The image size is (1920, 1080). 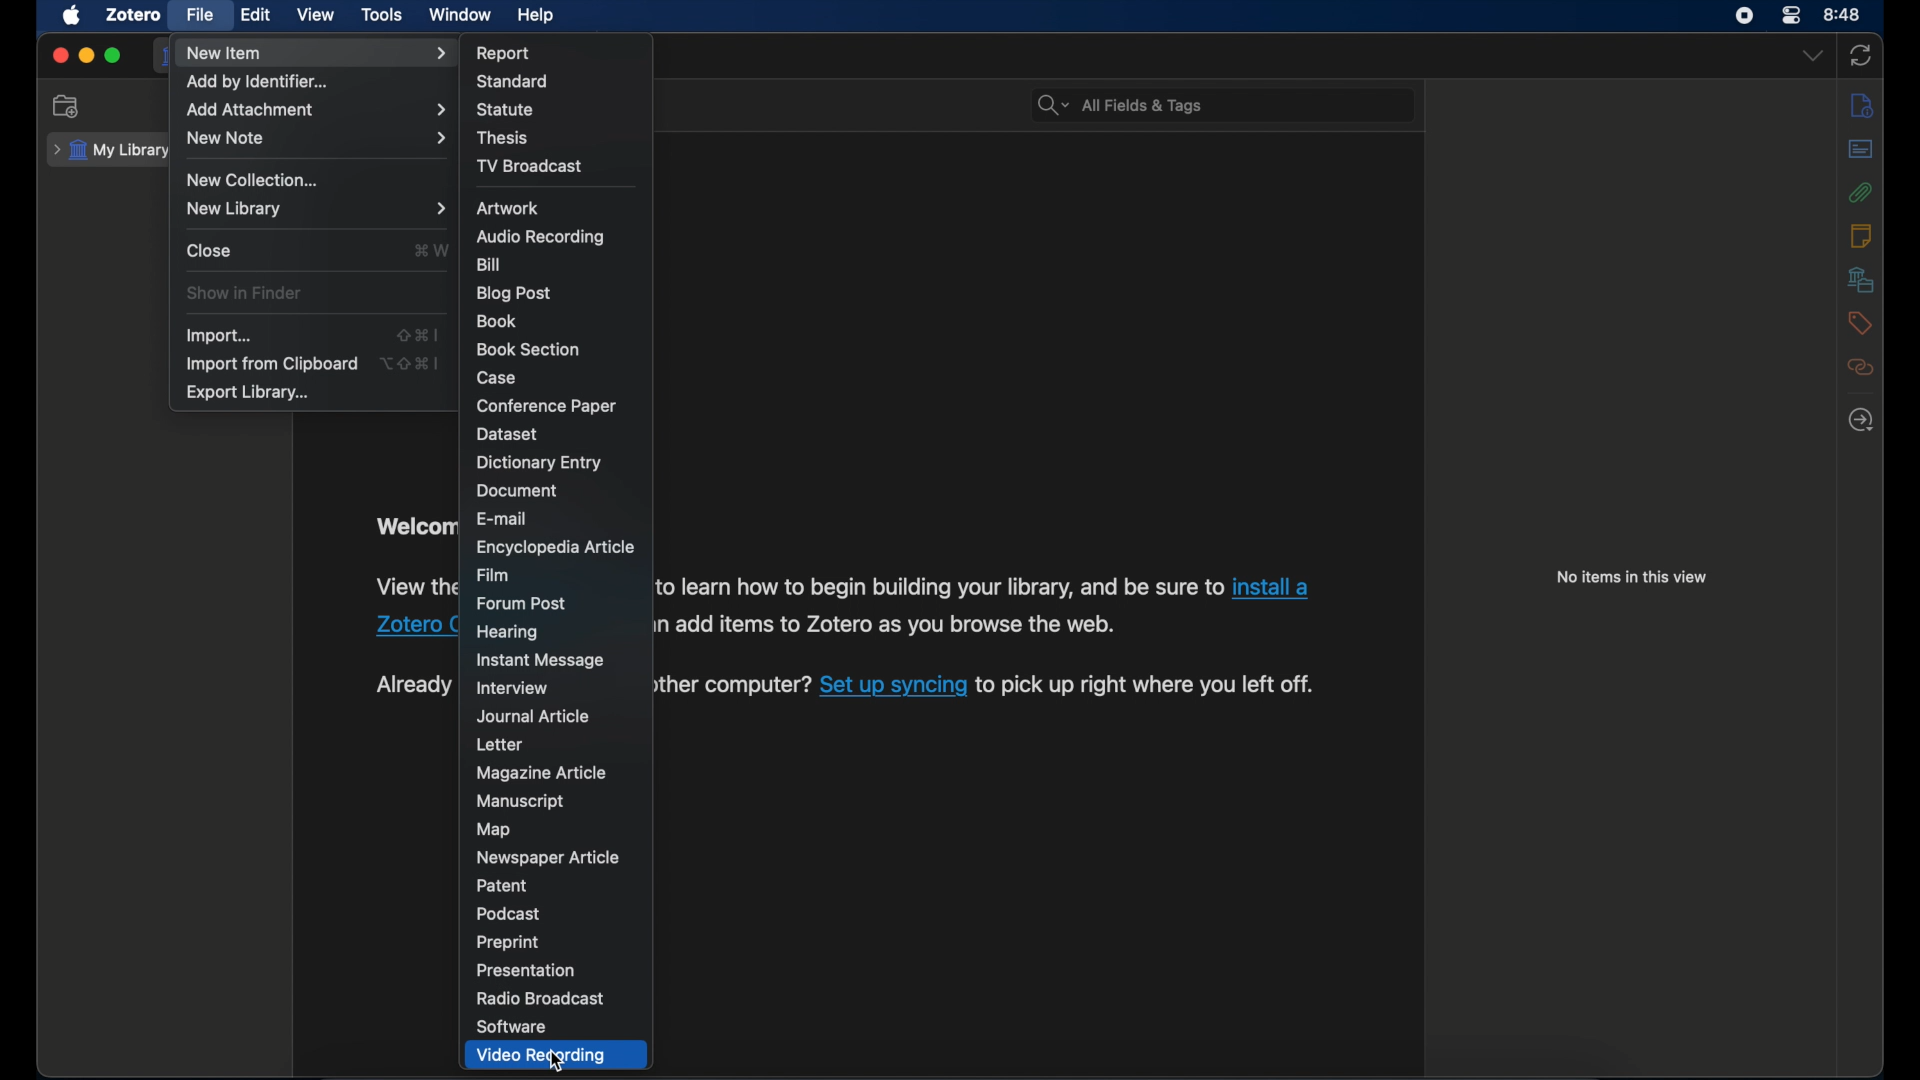 I want to click on newspaper article, so click(x=547, y=857).